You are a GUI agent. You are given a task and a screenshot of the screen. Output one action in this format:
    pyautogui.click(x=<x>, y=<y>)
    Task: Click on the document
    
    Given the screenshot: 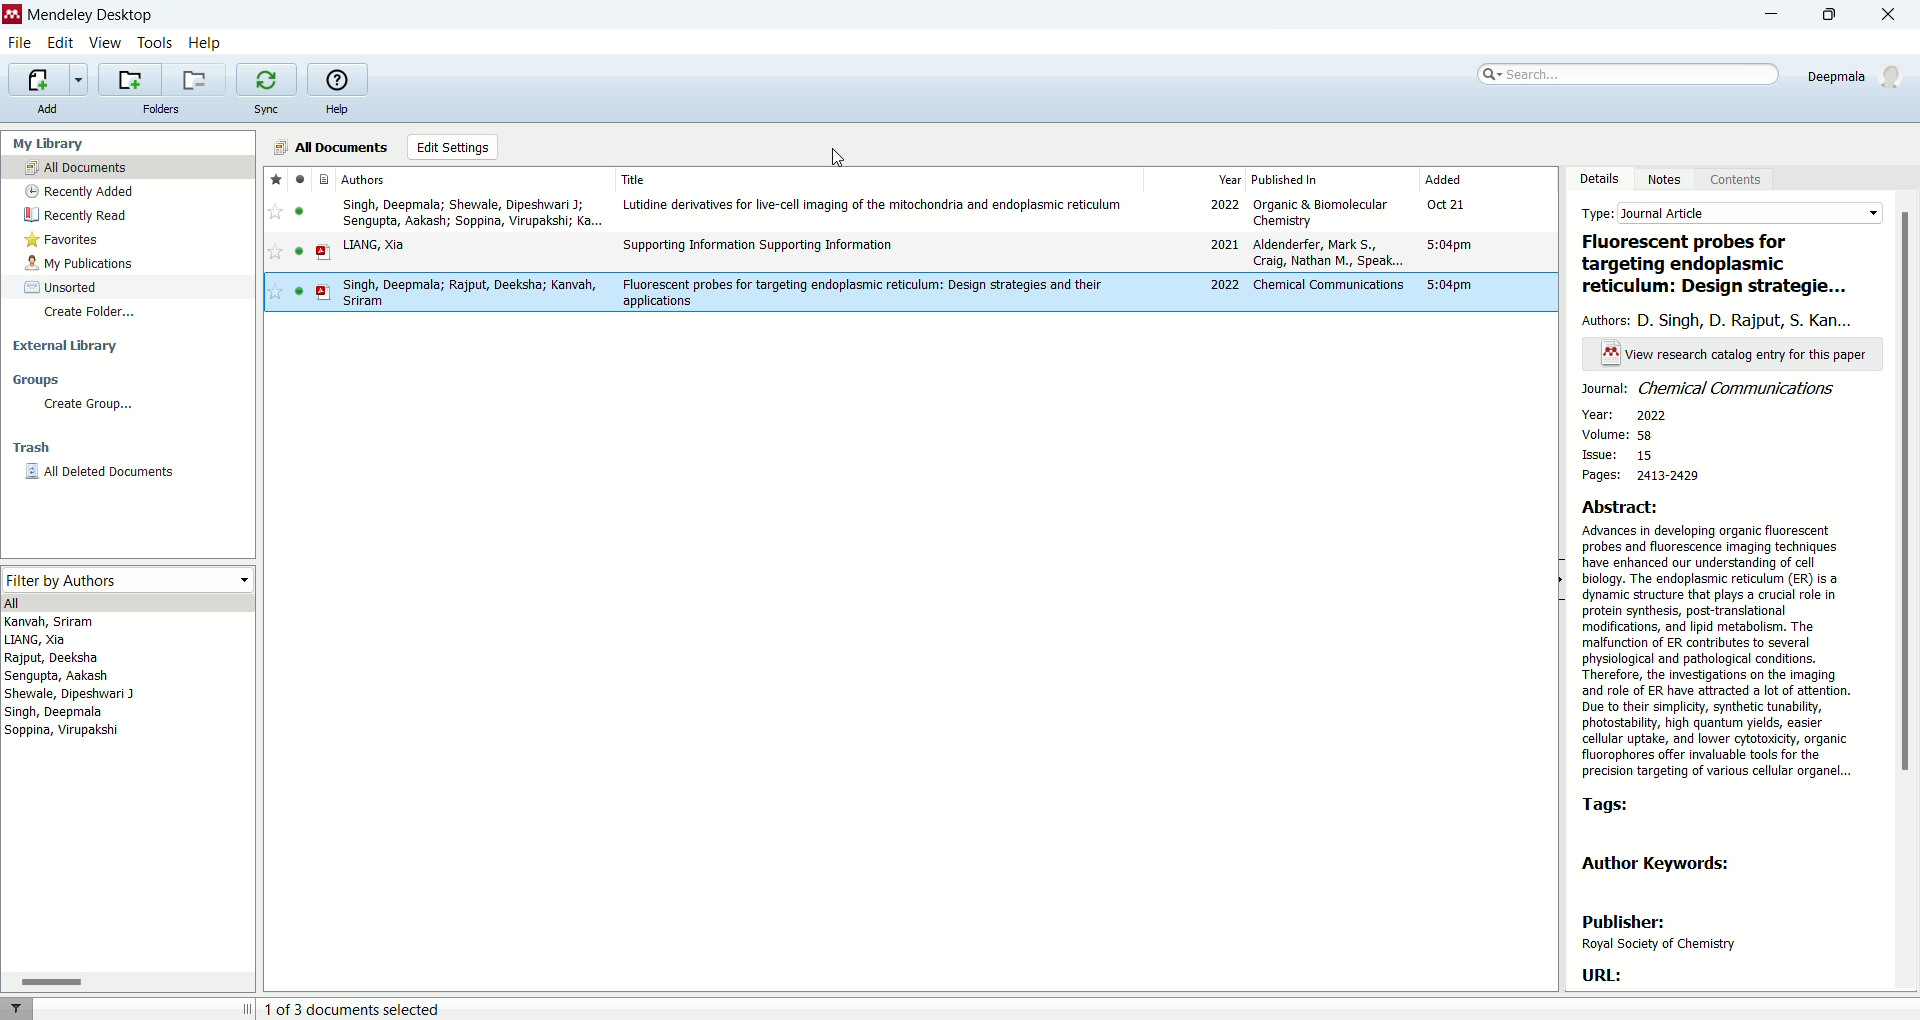 What is the action you would take?
    pyautogui.click(x=326, y=291)
    